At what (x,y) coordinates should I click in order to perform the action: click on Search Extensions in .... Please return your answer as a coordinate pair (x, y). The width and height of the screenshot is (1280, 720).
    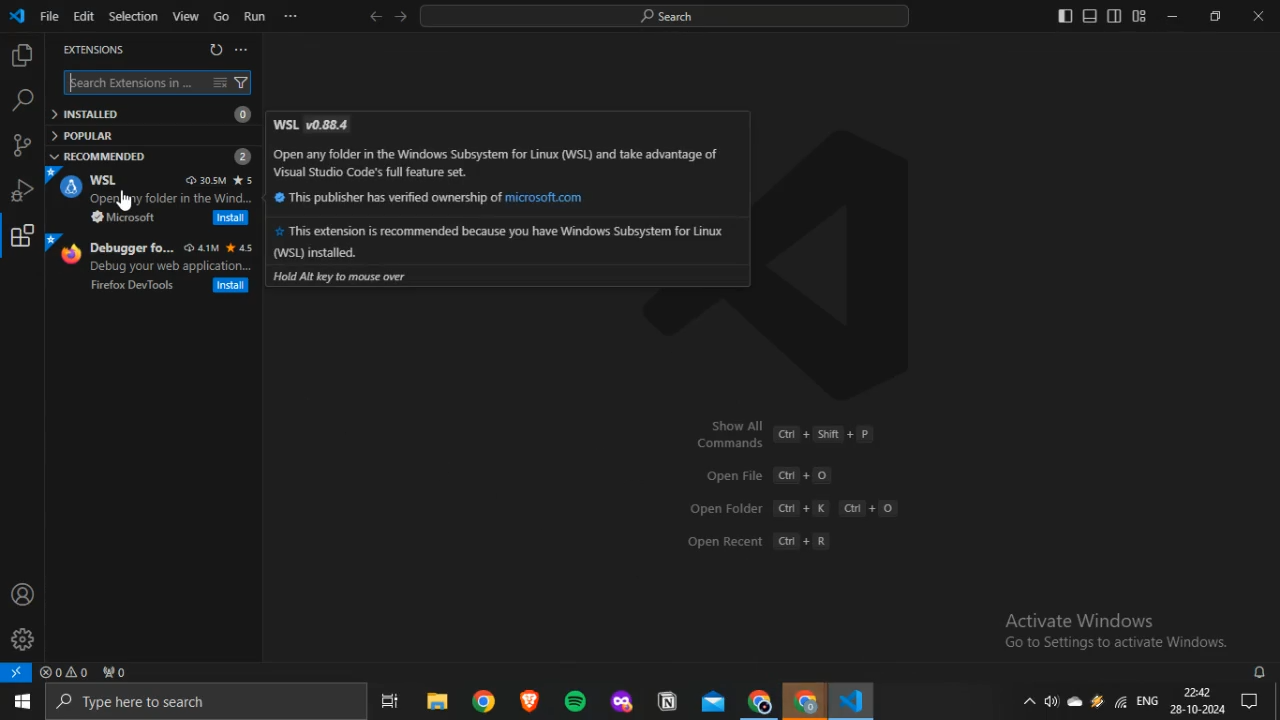
    Looking at the image, I should click on (132, 83).